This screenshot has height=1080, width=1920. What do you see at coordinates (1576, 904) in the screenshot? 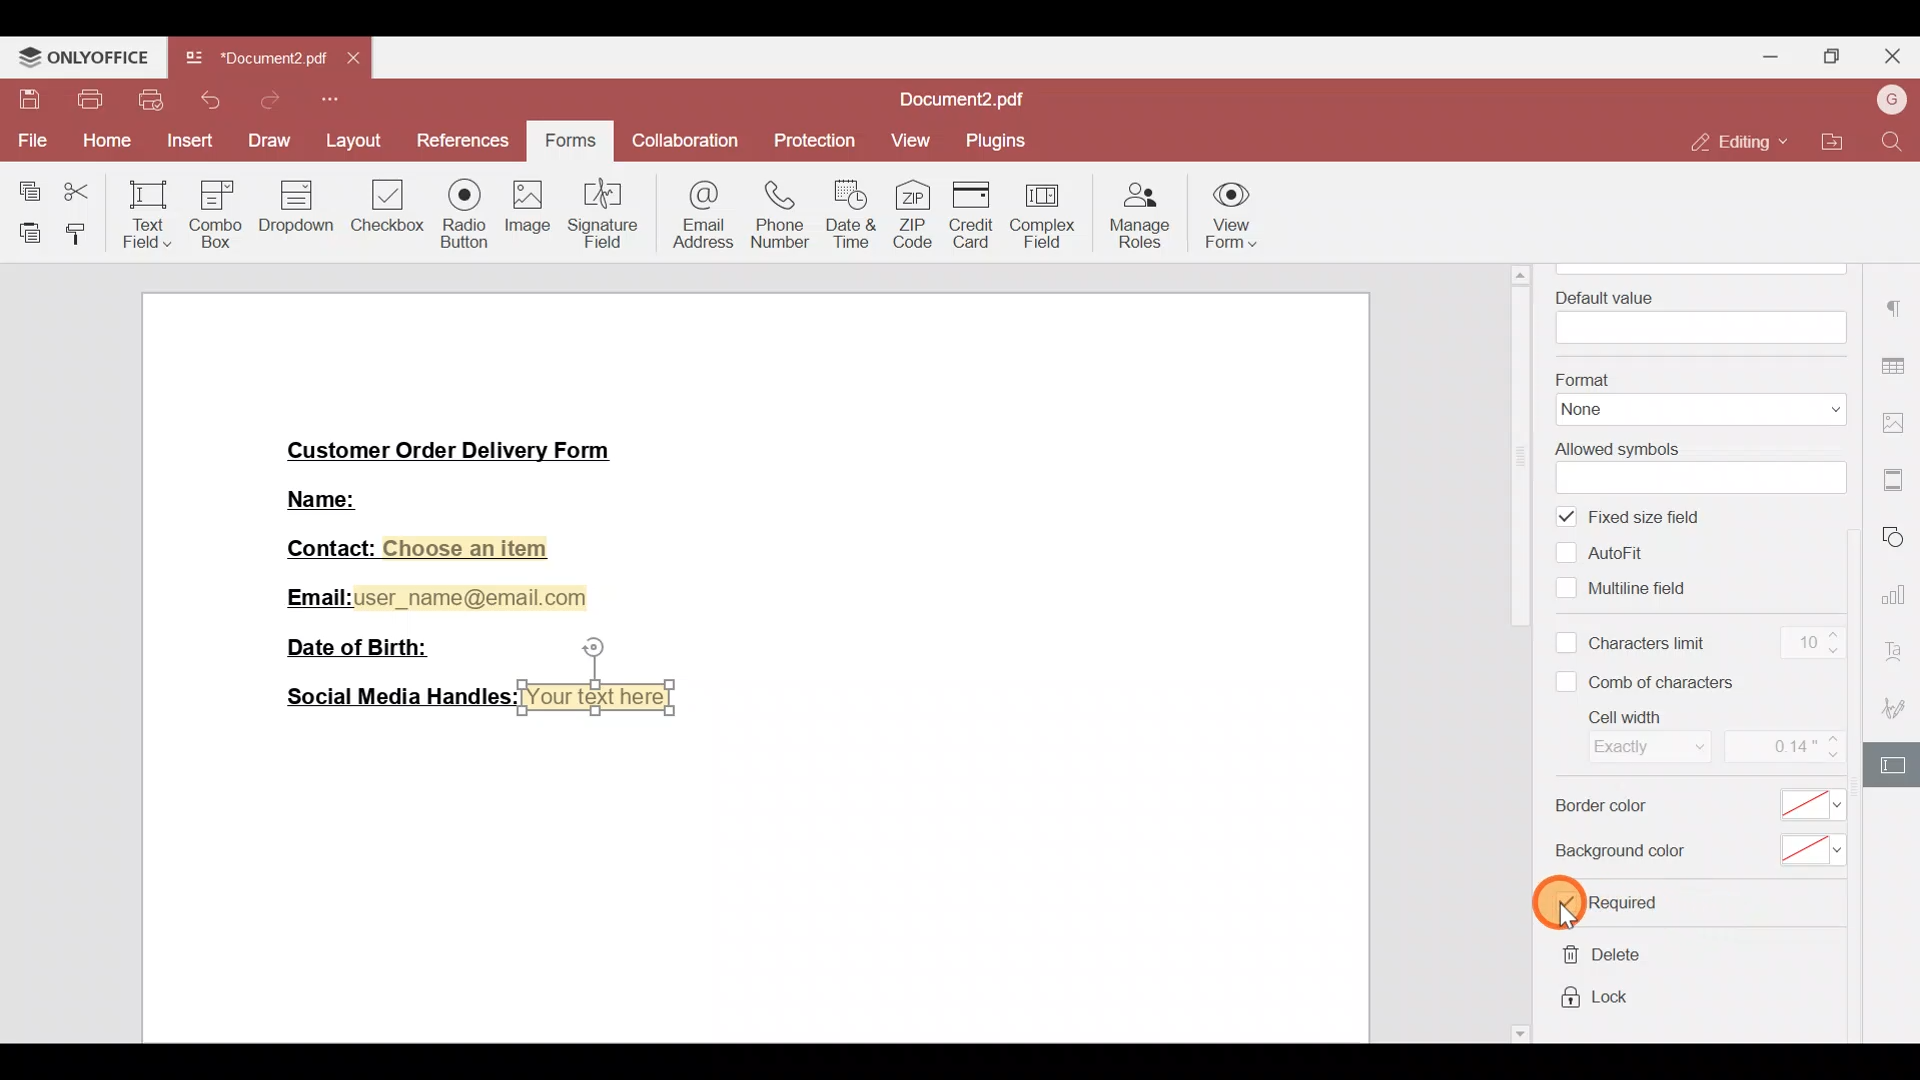
I see `Cursor` at bounding box center [1576, 904].